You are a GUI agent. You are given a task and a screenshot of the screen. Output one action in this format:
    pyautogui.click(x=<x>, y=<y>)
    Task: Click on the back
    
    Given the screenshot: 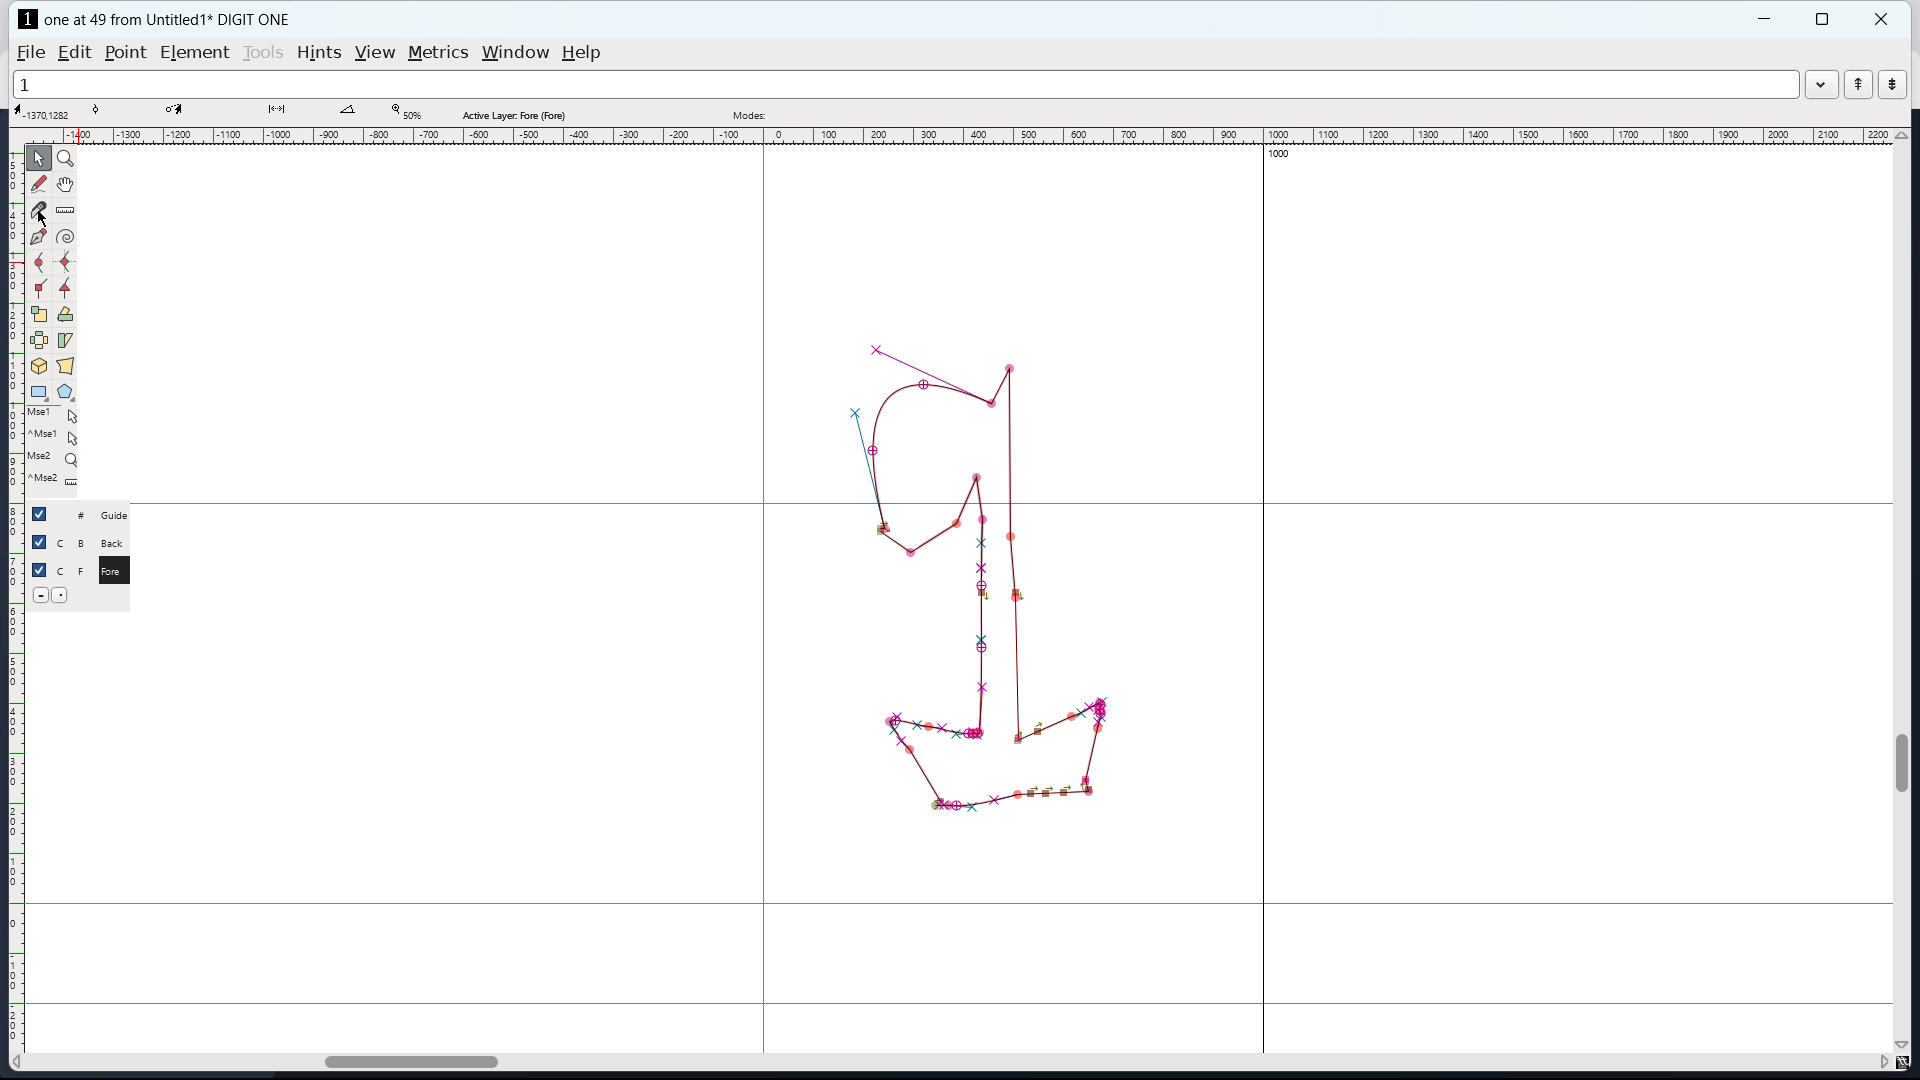 What is the action you would take?
    pyautogui.click(x=116, y=543)
    